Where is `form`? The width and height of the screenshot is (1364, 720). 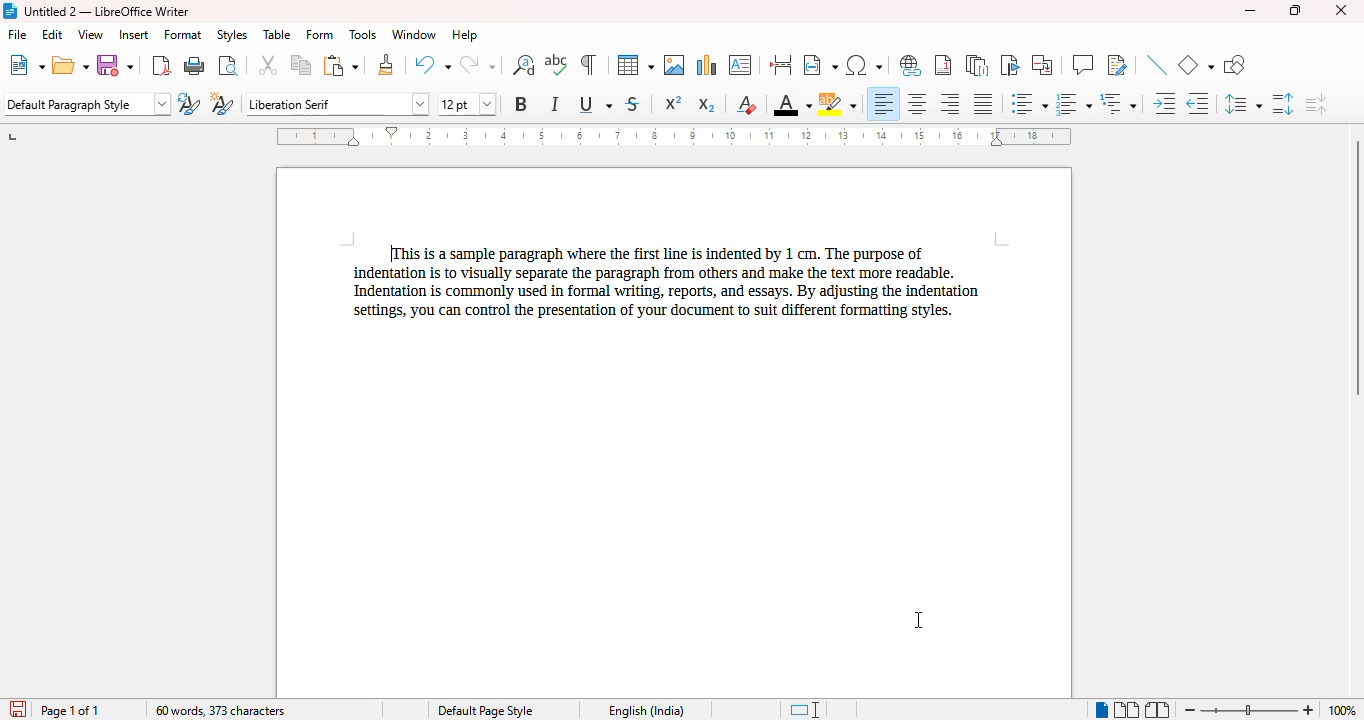 form is located at coordinates (320, 35).